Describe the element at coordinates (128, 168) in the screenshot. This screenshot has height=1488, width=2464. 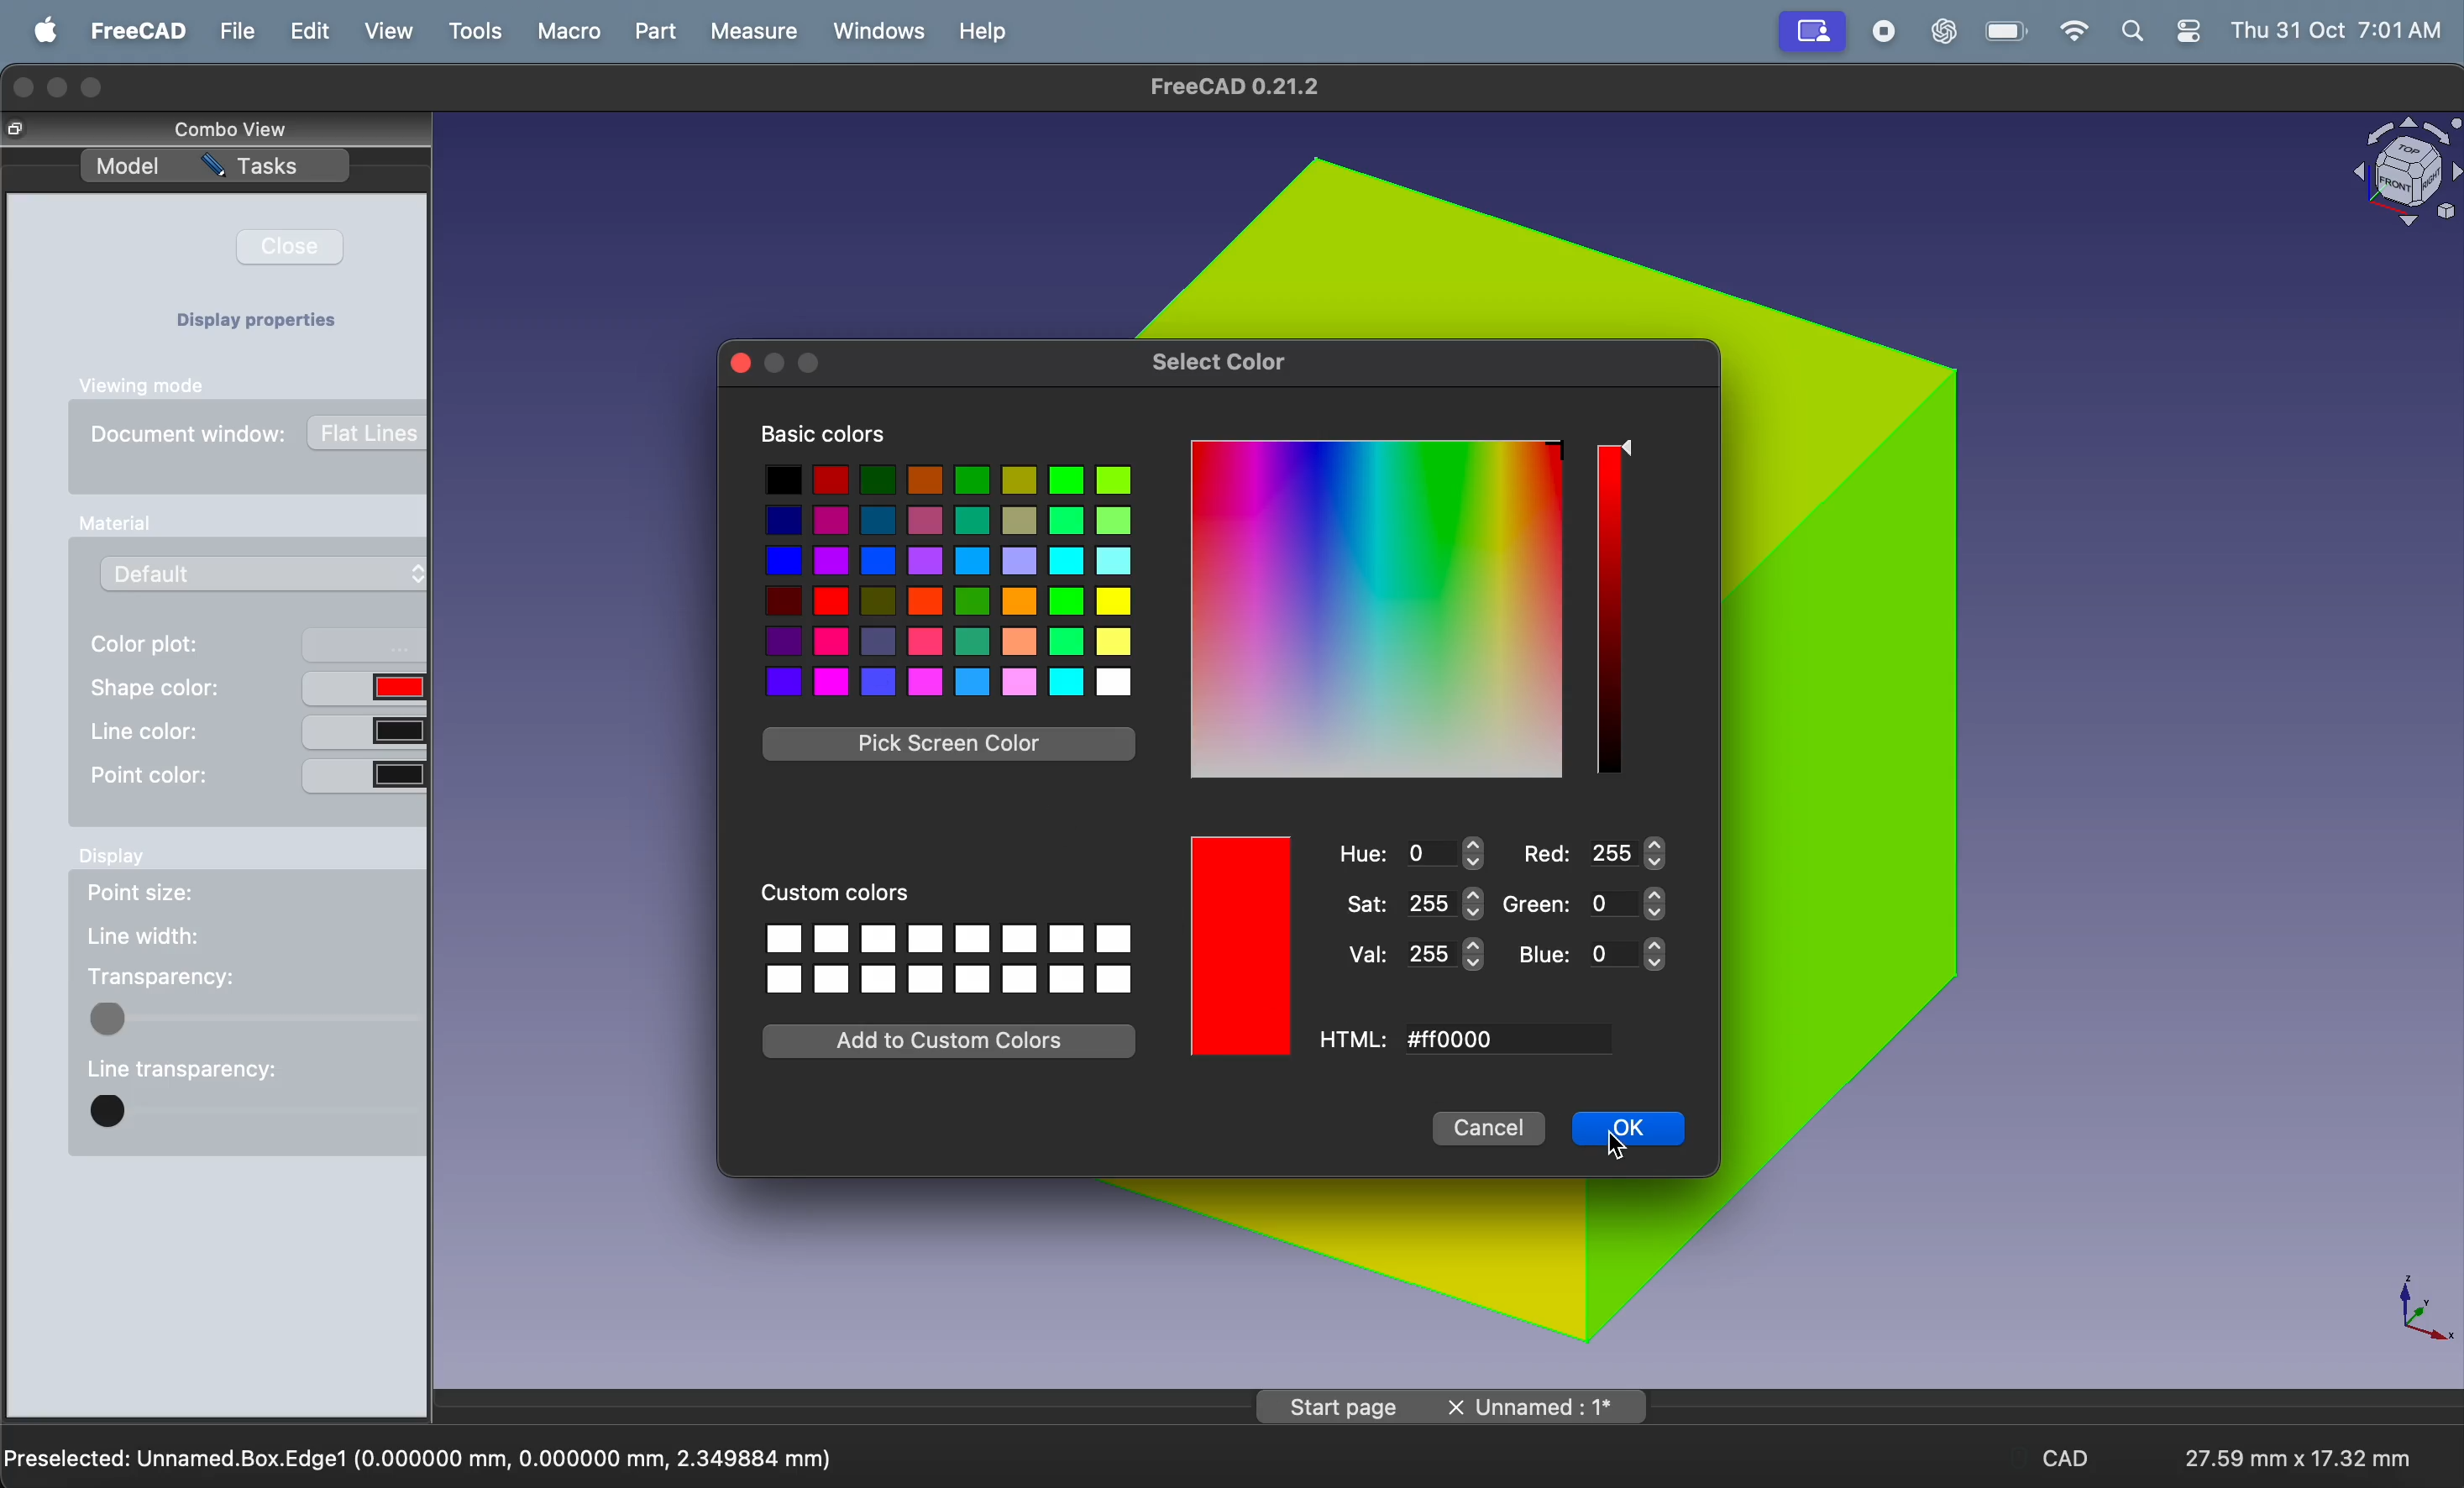
I see `model` at that location.